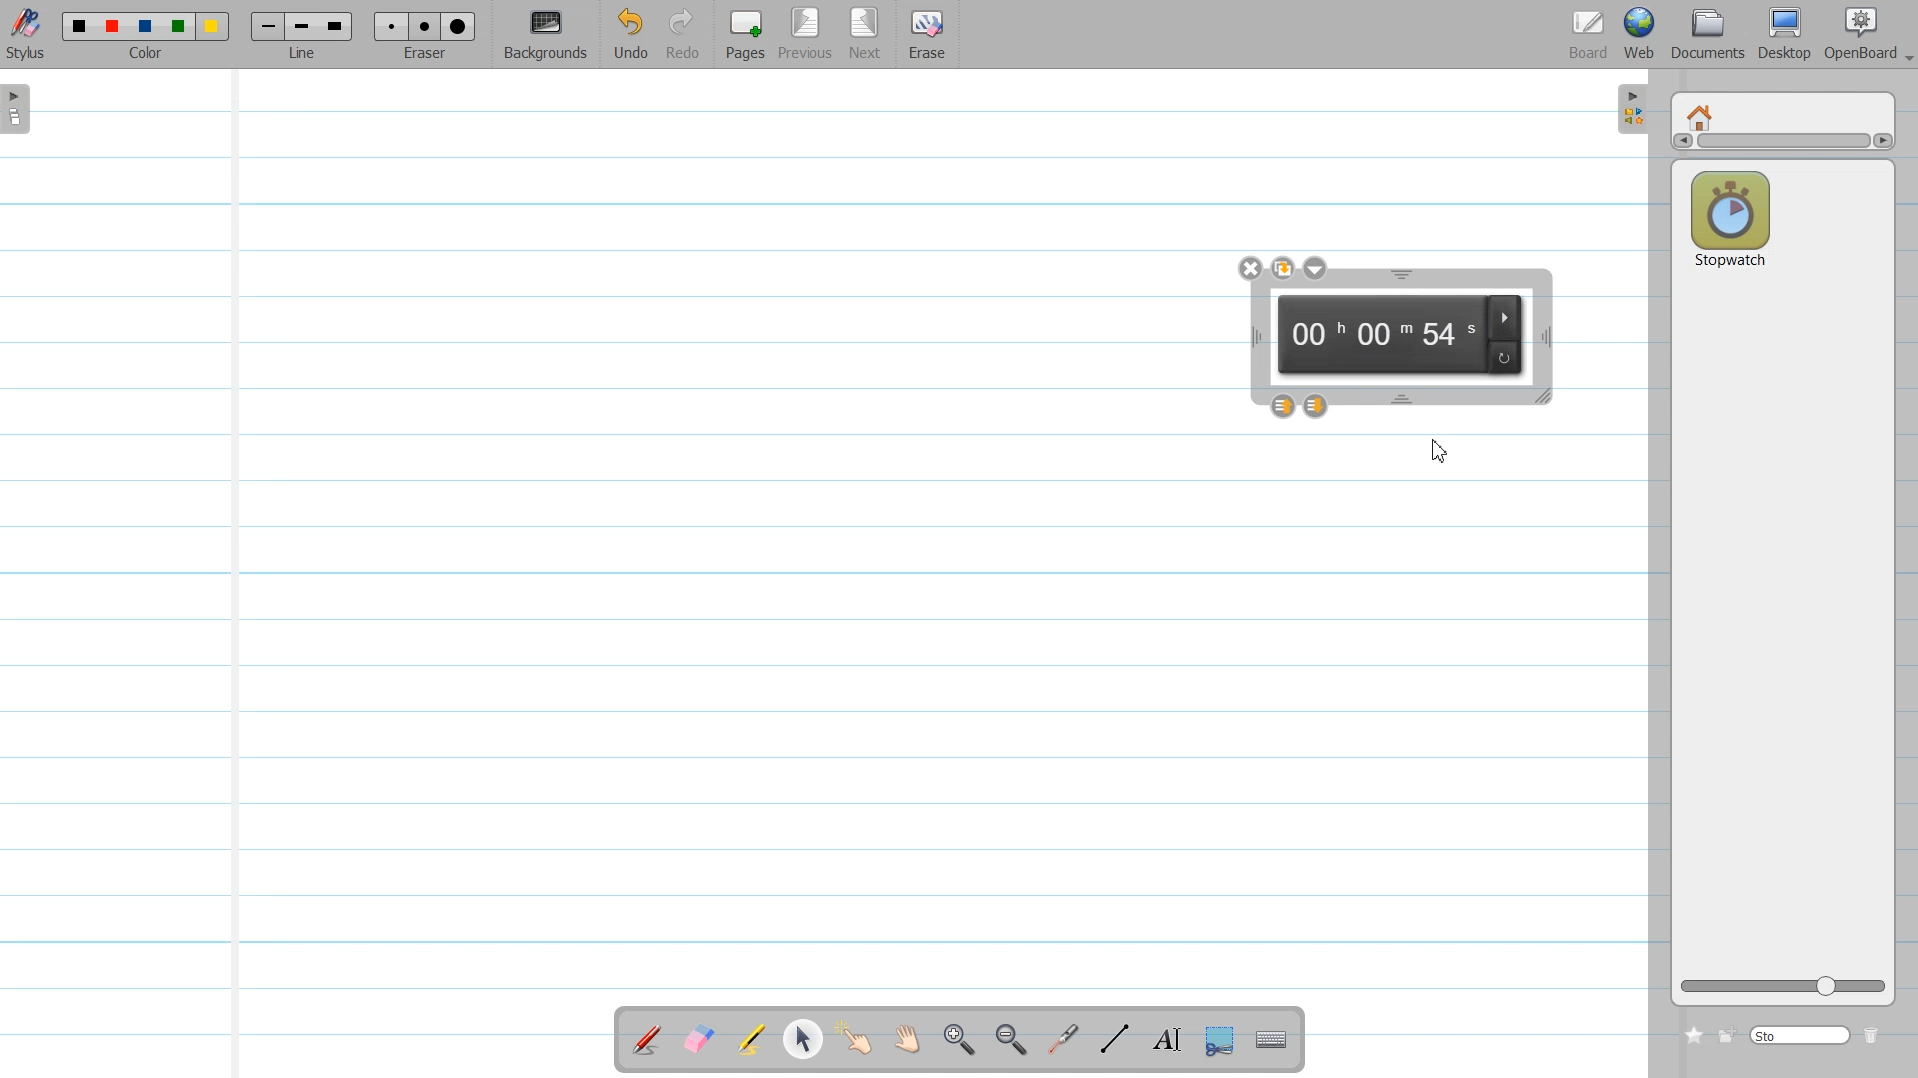  I want to click on Redo, so click(684, 35).